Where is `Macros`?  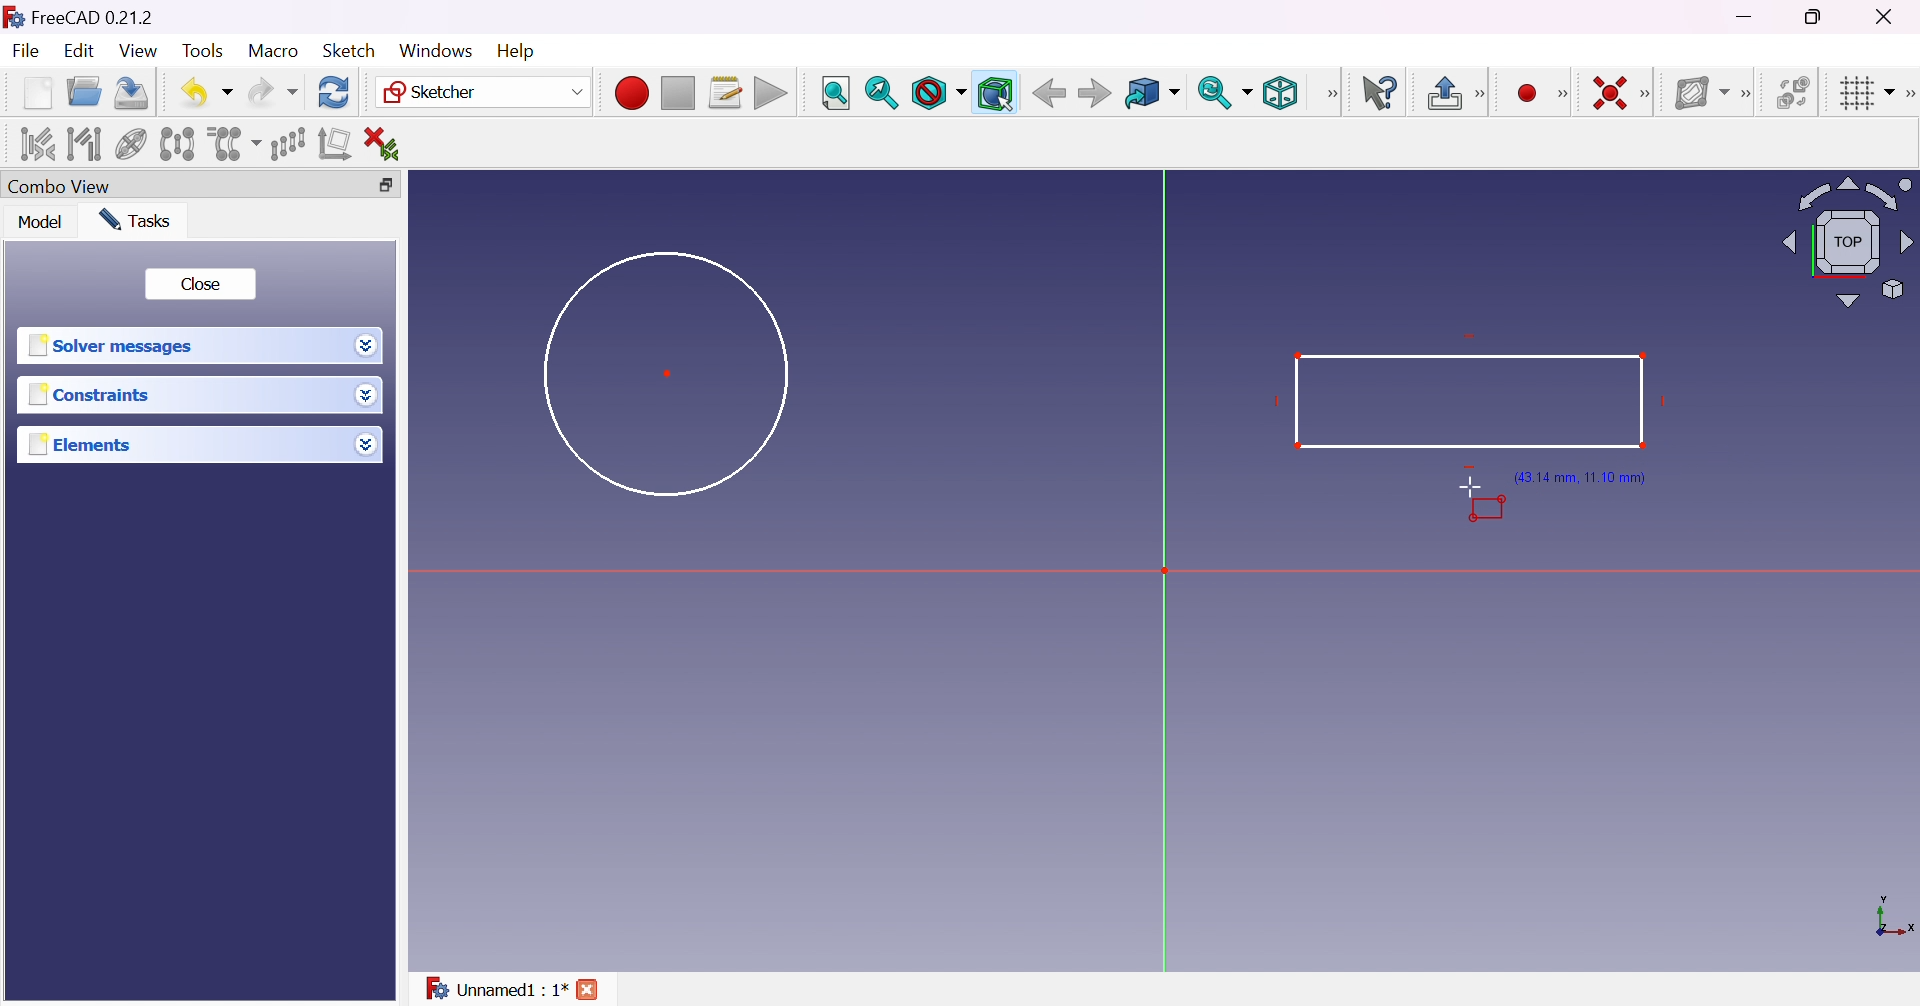
Macros is located at coordinates (726, 93).